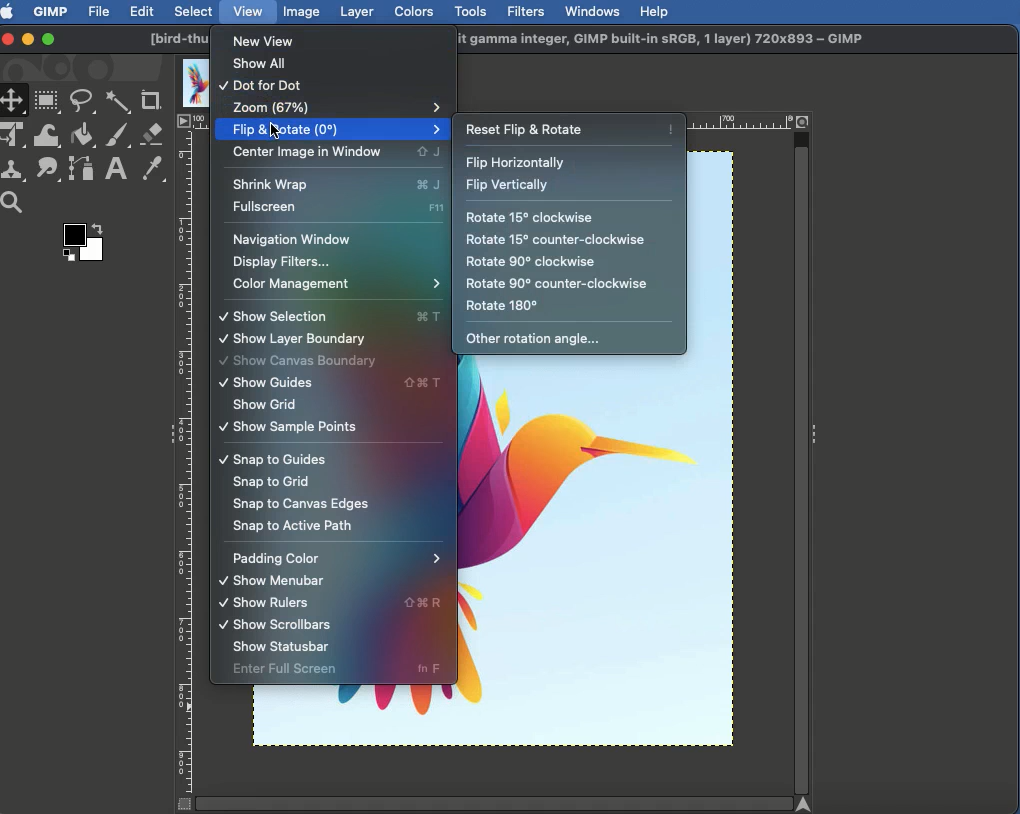  I want to click on Maximize, so click(48, 41).